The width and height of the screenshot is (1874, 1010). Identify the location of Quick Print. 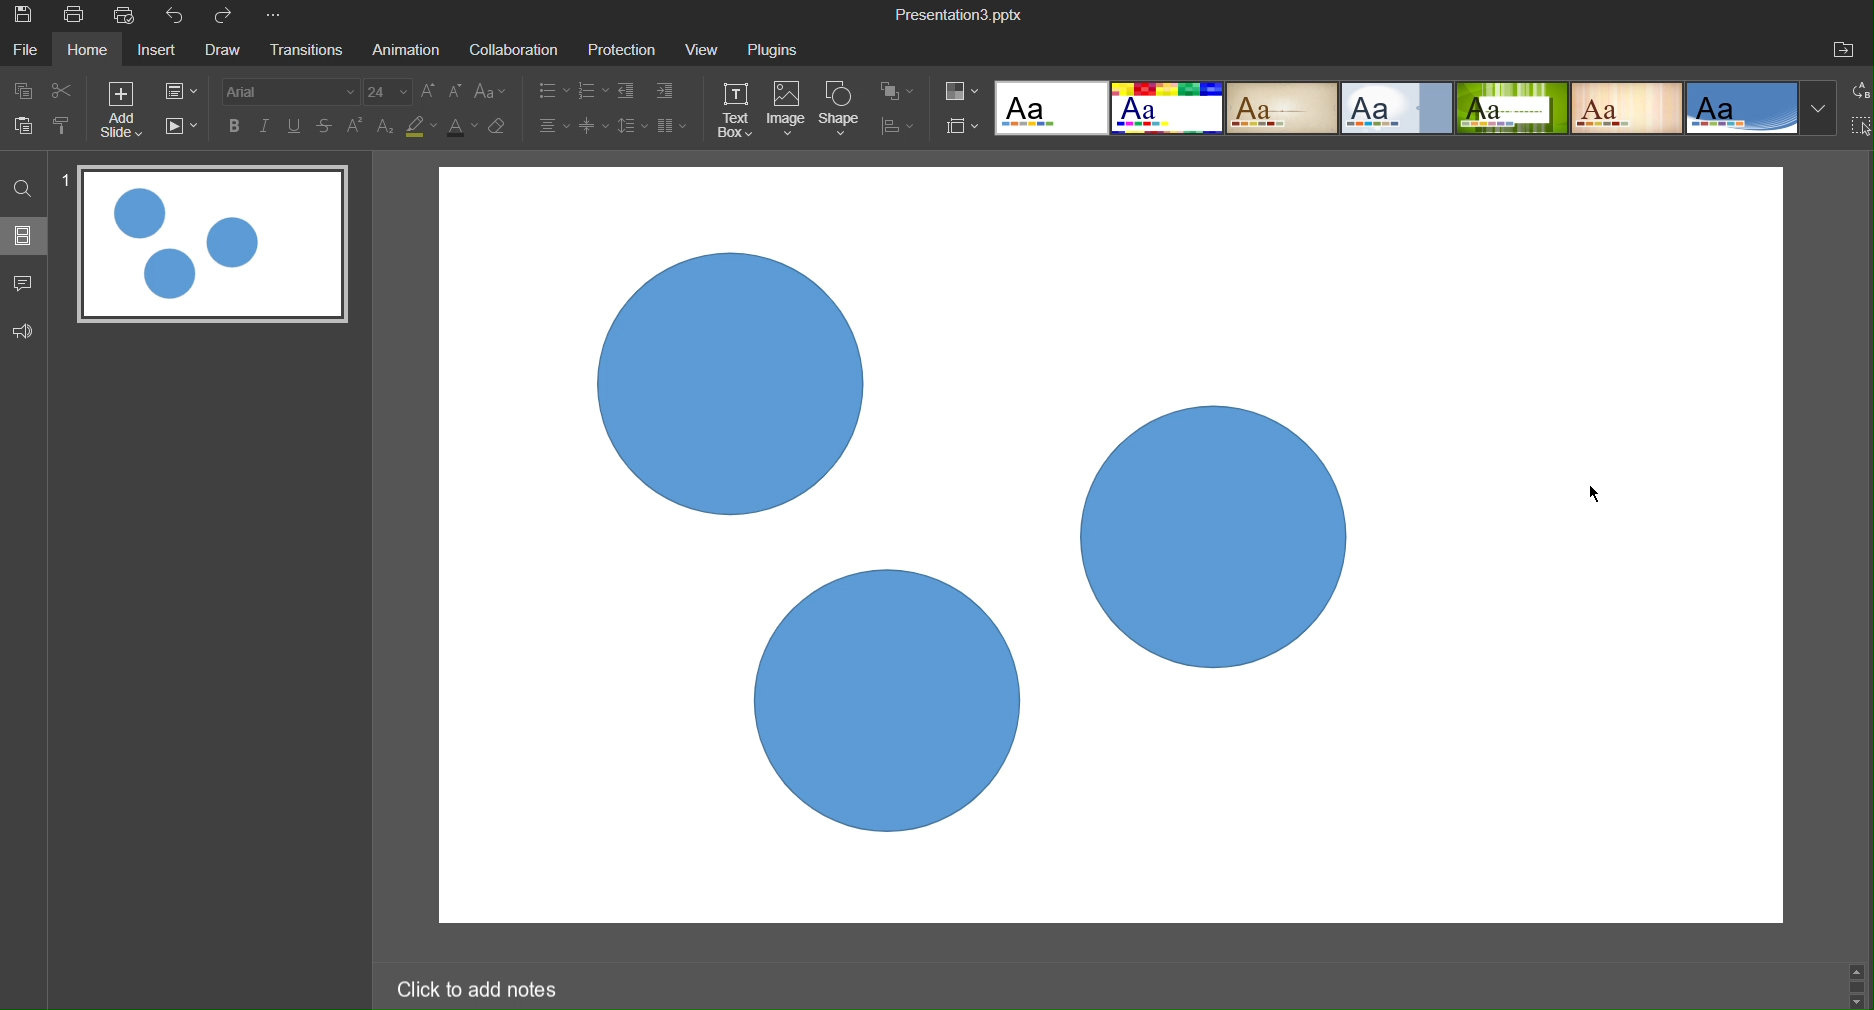
(128, 16).